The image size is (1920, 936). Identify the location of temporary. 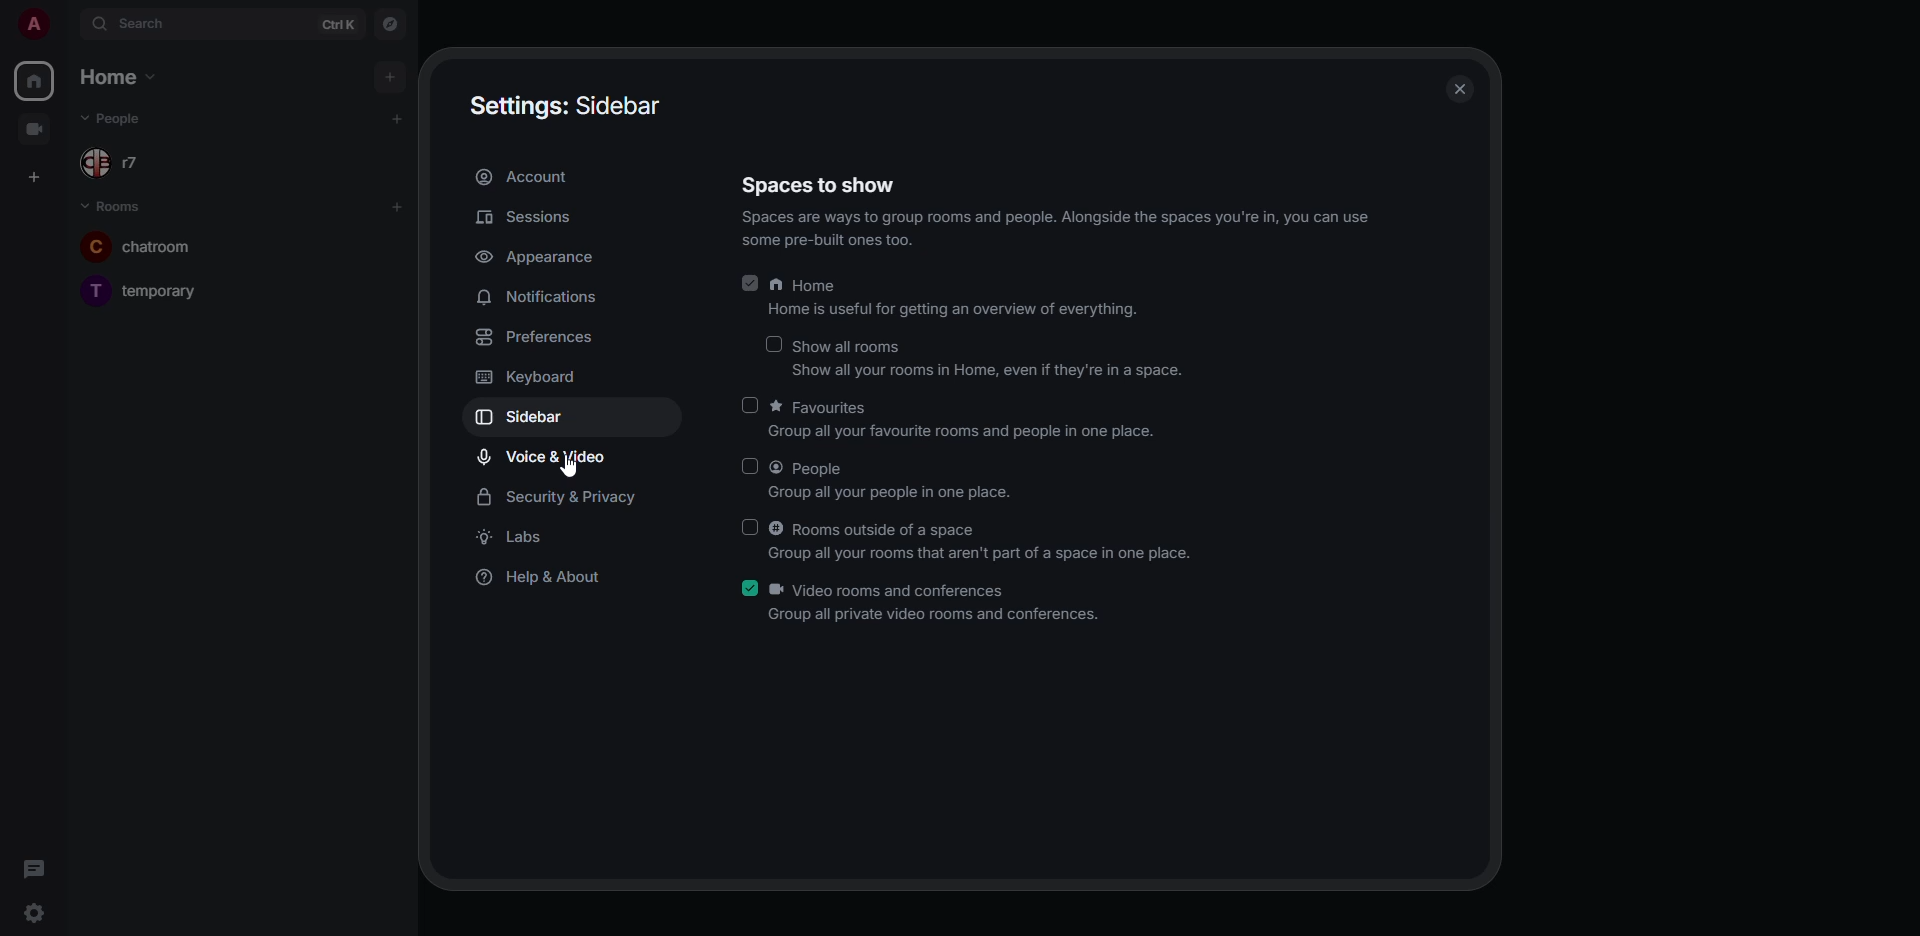
(146, 289).